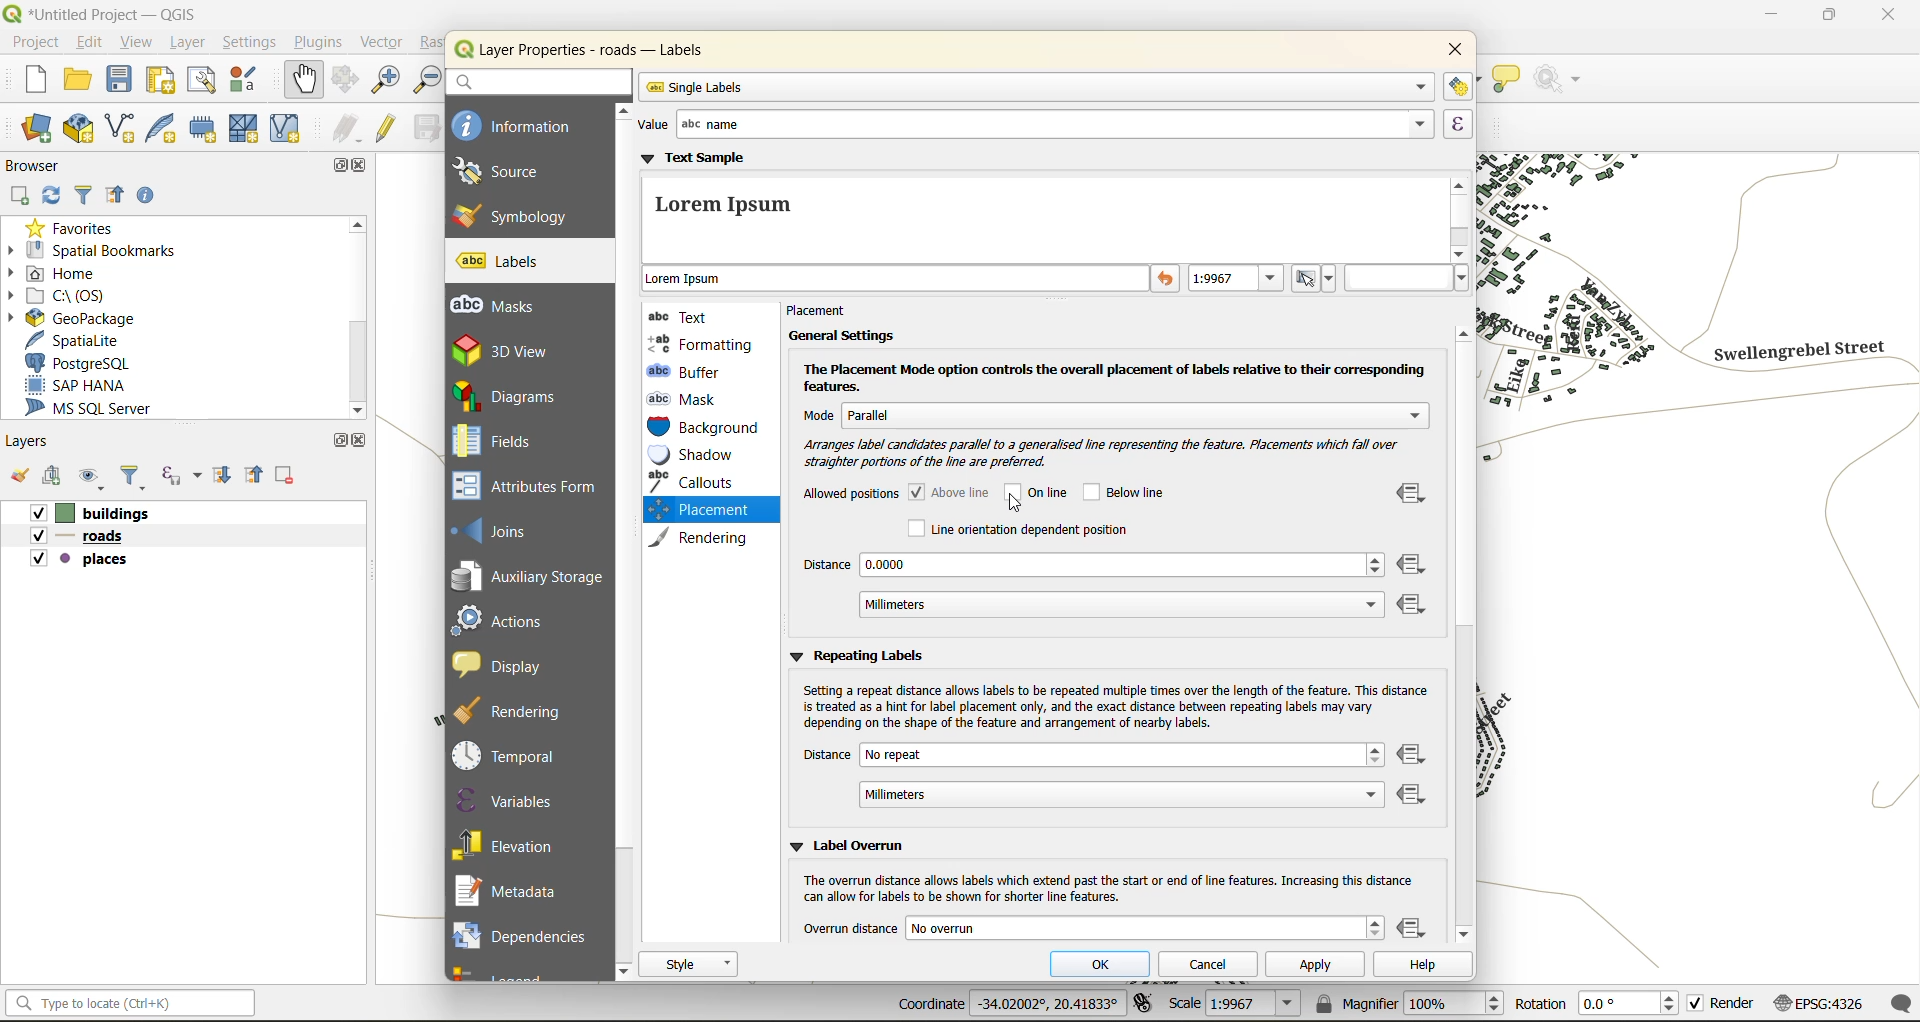 This screenshot has height=1022, width=1920. I want to click on ms sql server, so click(93, 409).